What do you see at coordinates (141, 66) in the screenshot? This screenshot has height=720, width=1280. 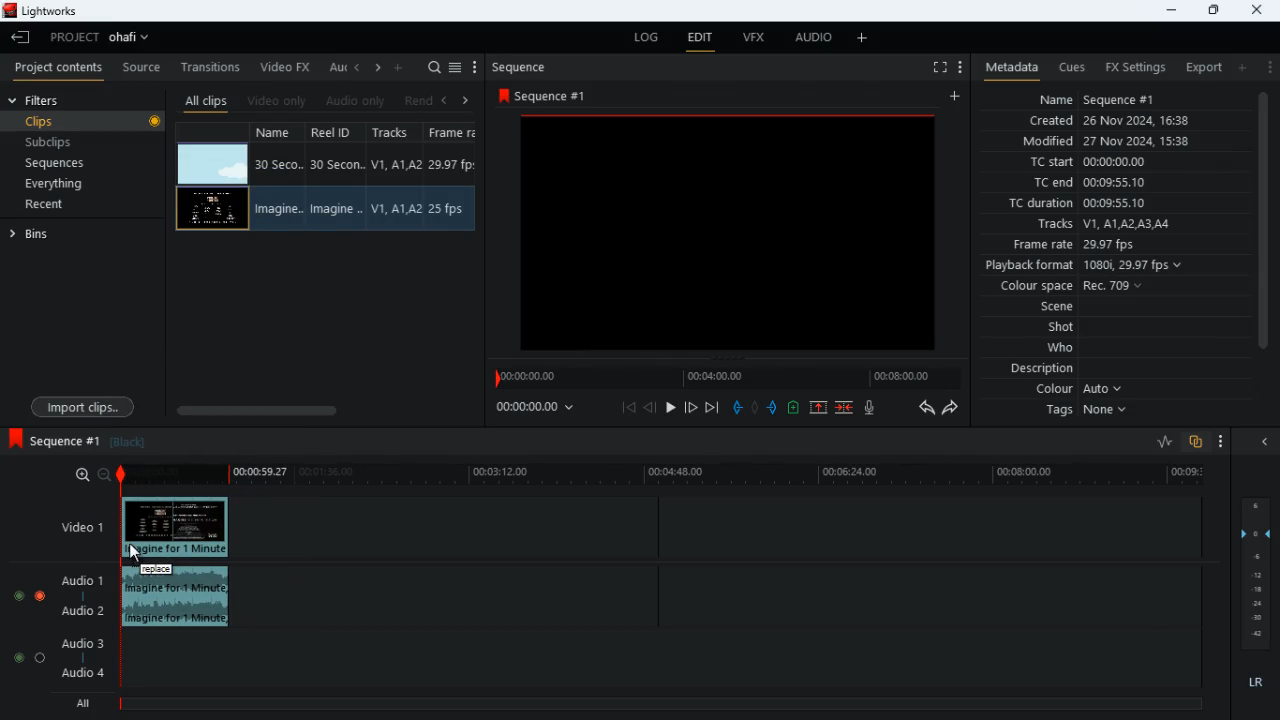 I see `source` at bounding box center [141, 66].